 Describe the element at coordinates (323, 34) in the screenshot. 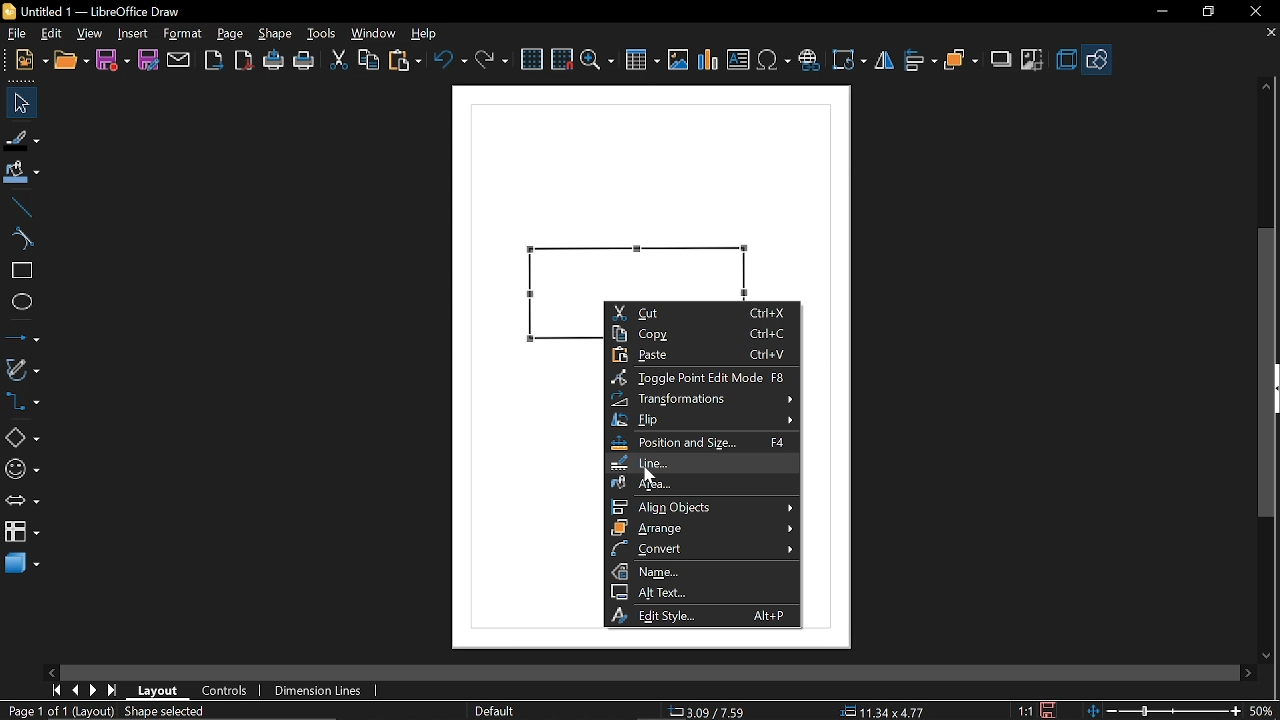

I see `tools` at that location.